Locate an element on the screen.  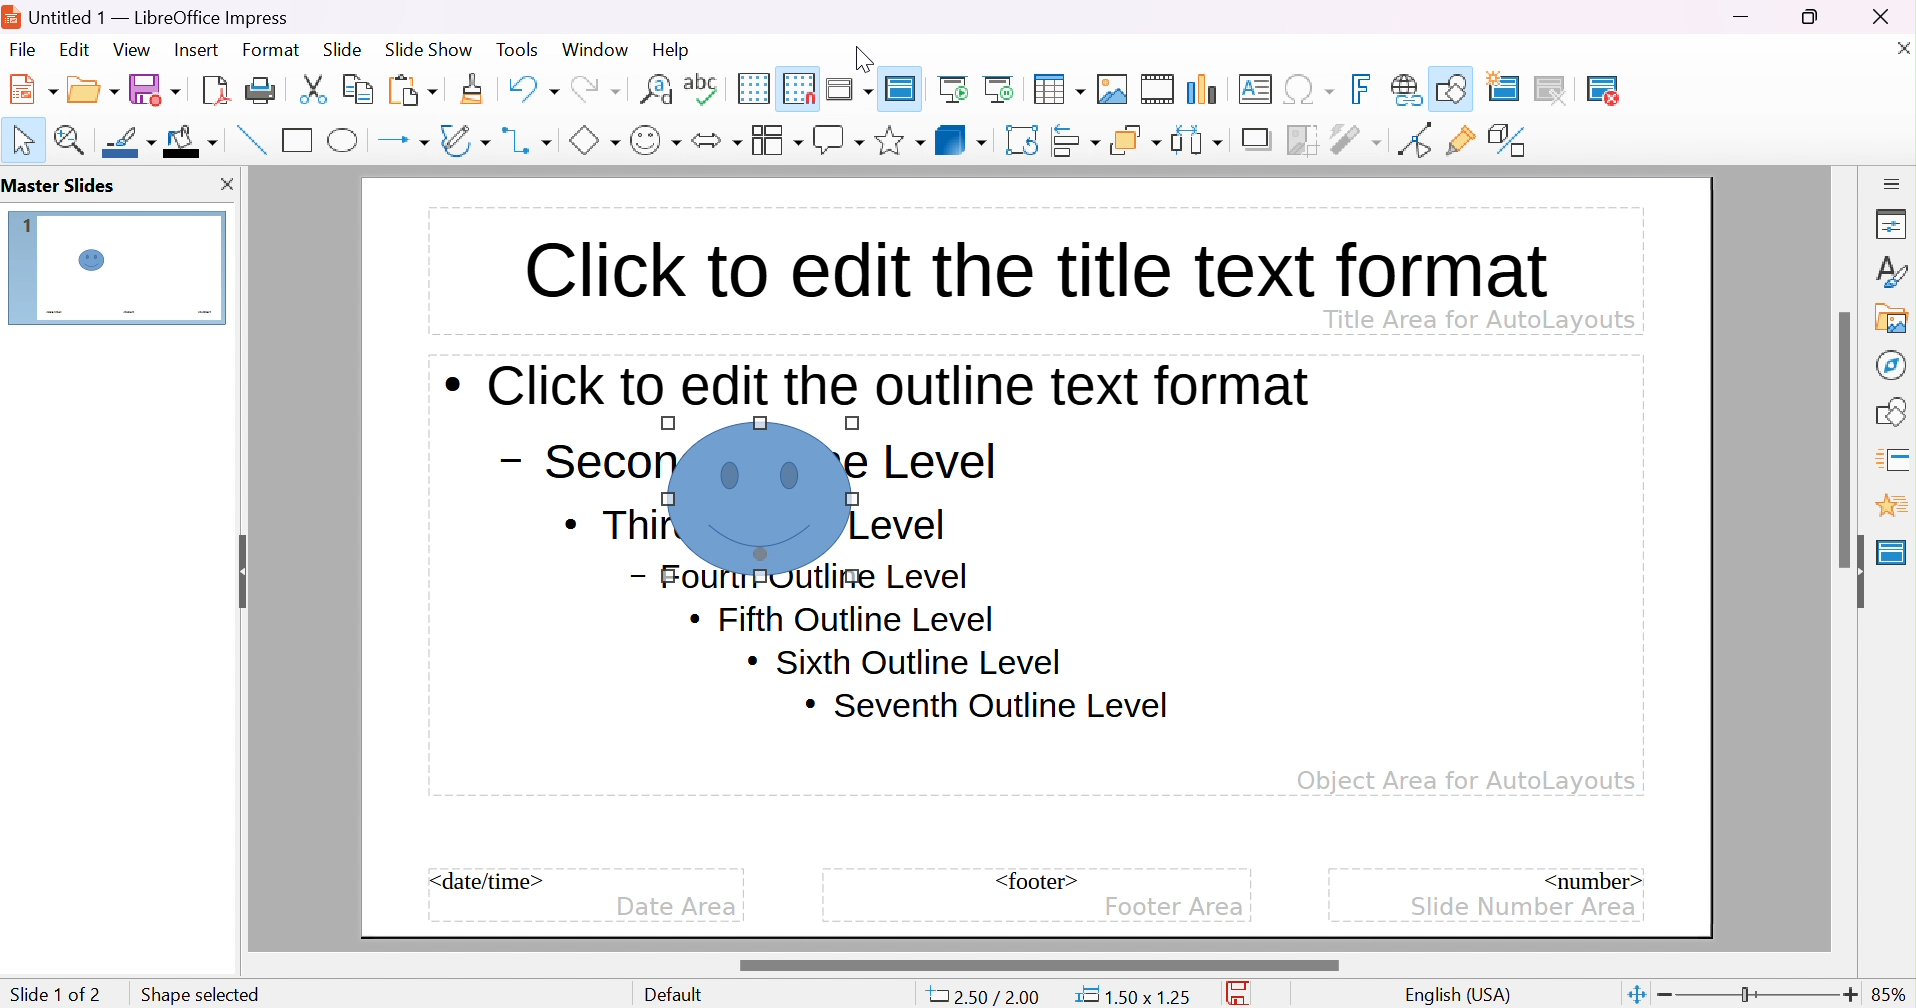
Shape selected is located at coordinates (197, 992).